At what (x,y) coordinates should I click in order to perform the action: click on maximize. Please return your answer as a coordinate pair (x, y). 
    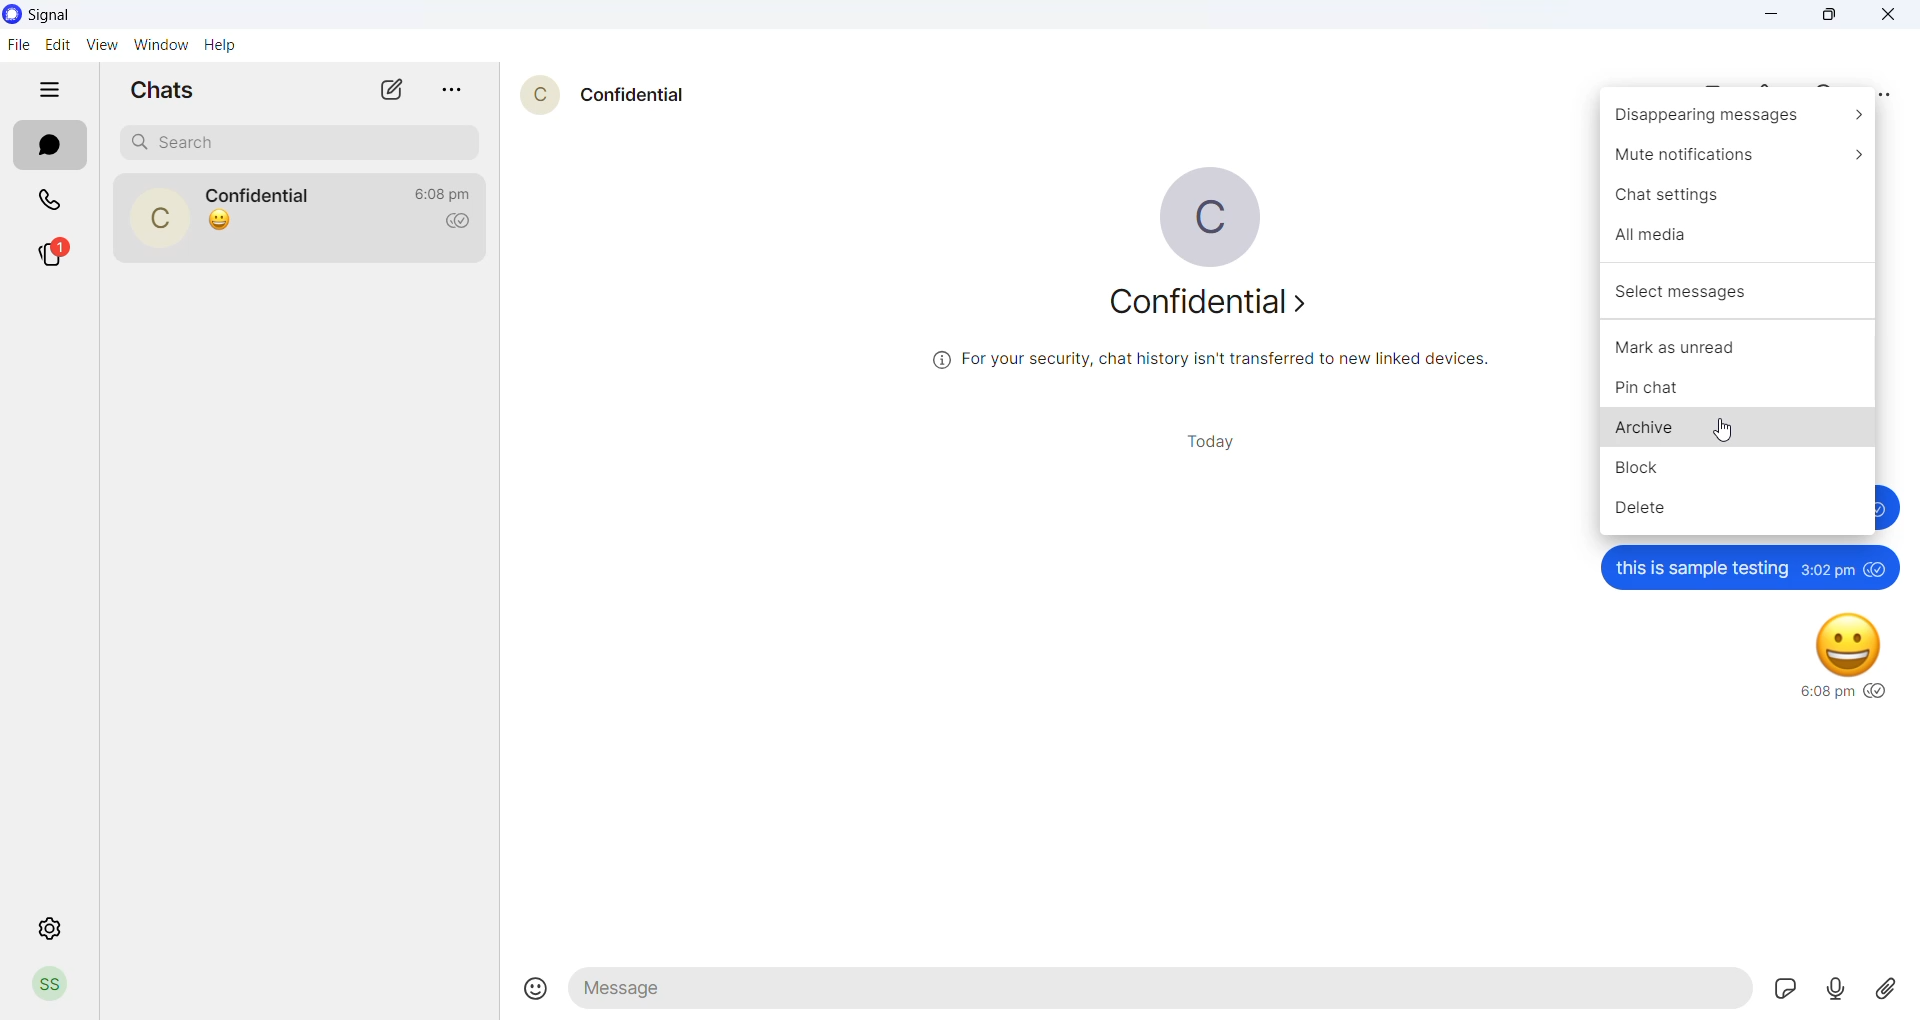
    Looking at the image, I should click on (1823, 15).